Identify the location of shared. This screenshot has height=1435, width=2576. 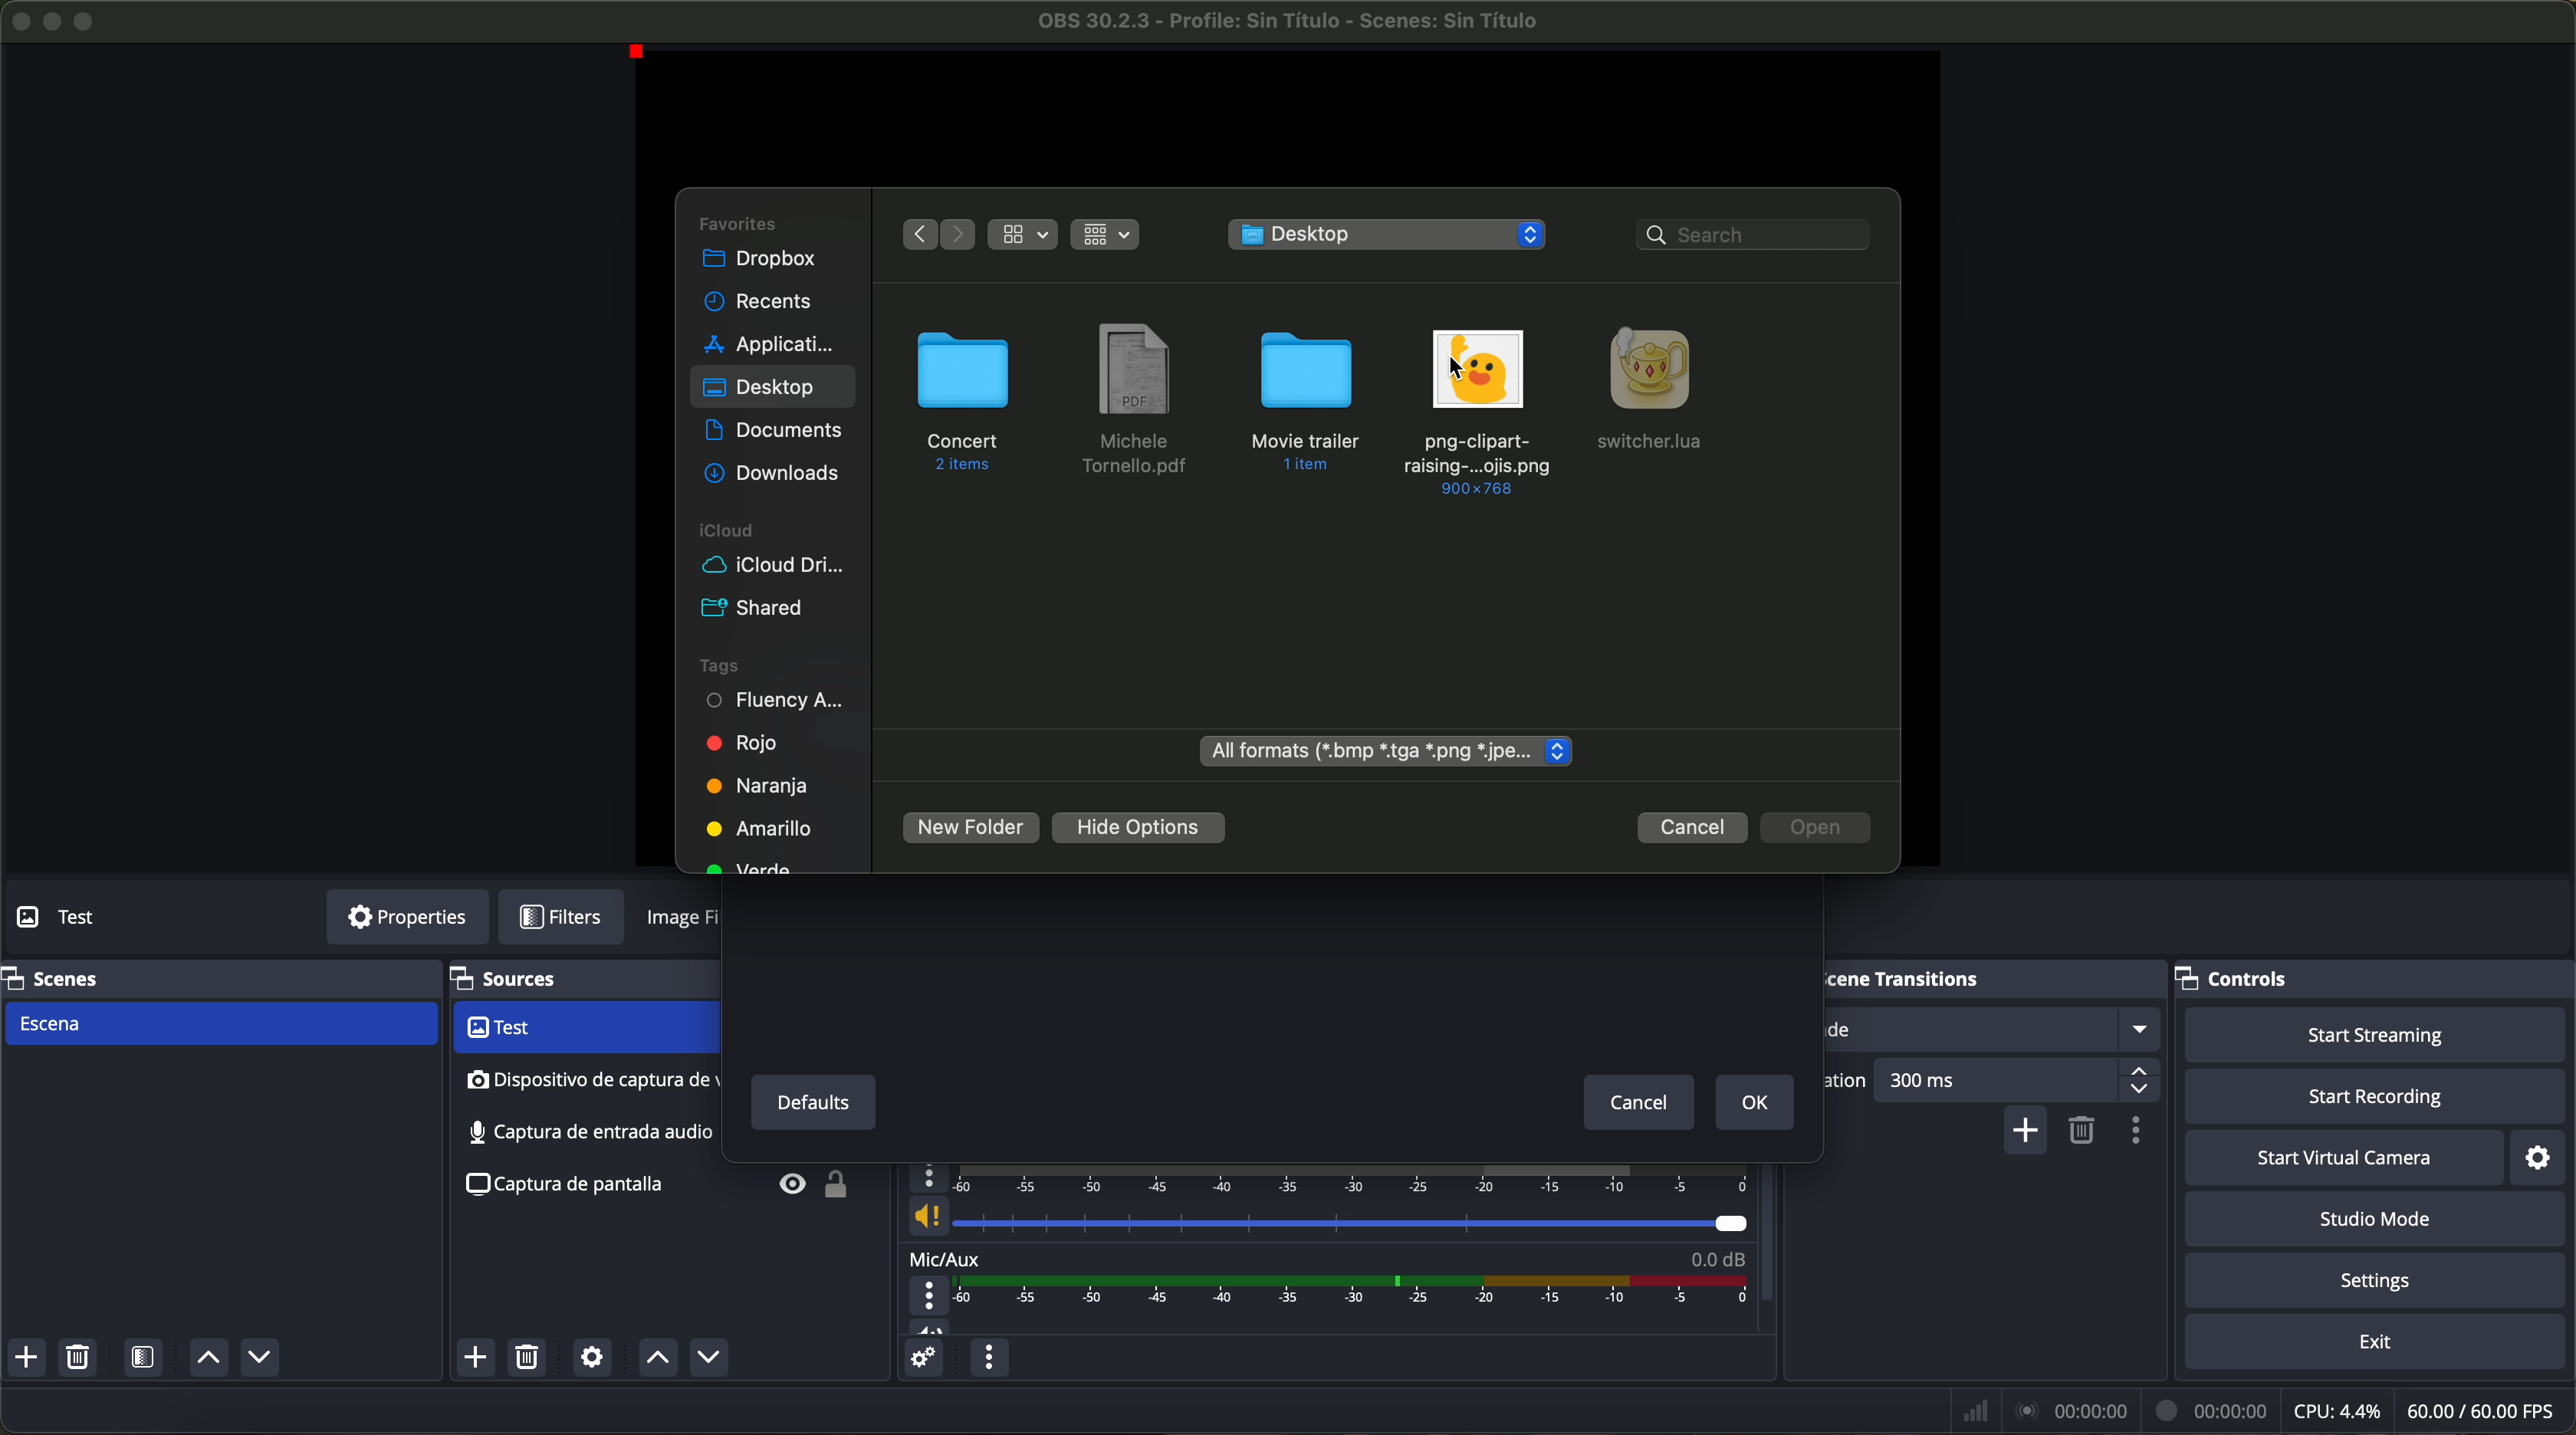
(749, 608).